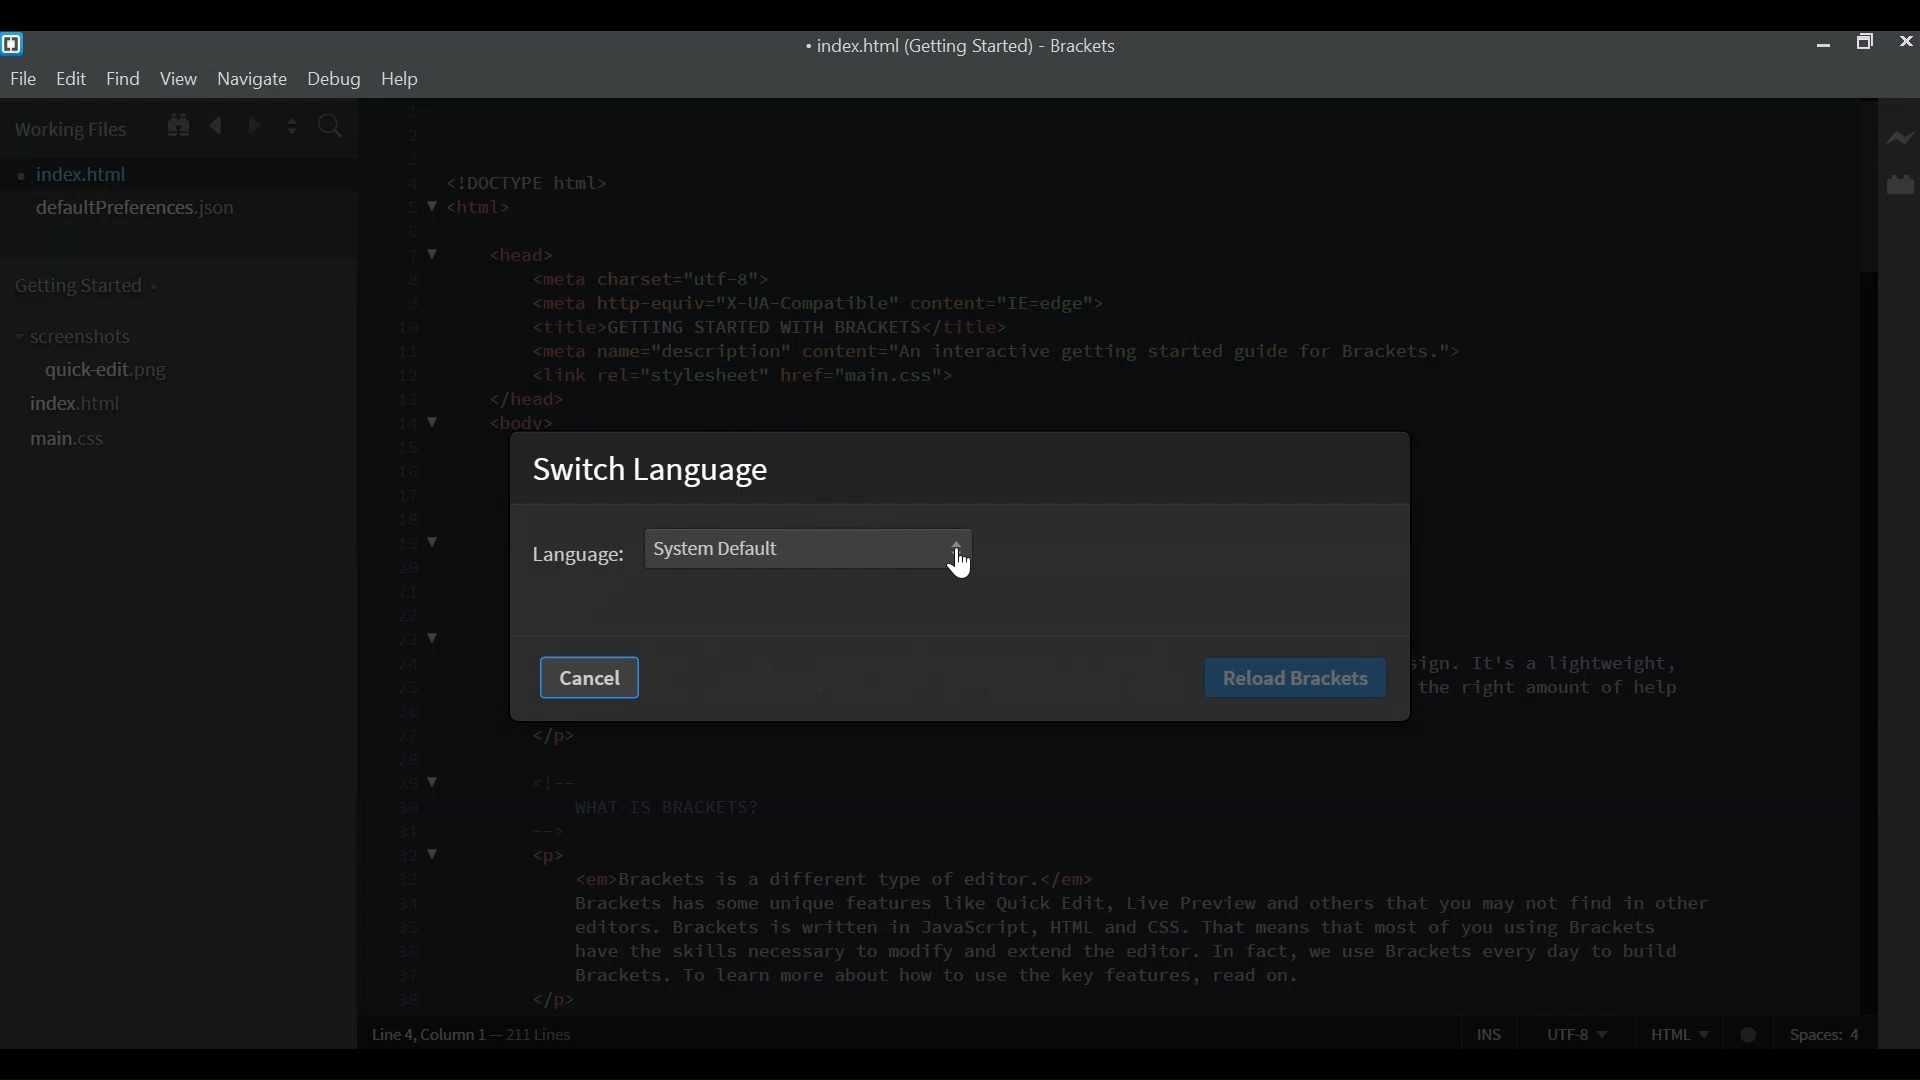  Describe the element at coordinates (332, 128) in the screenshot. I see `Find in Files` at that location.